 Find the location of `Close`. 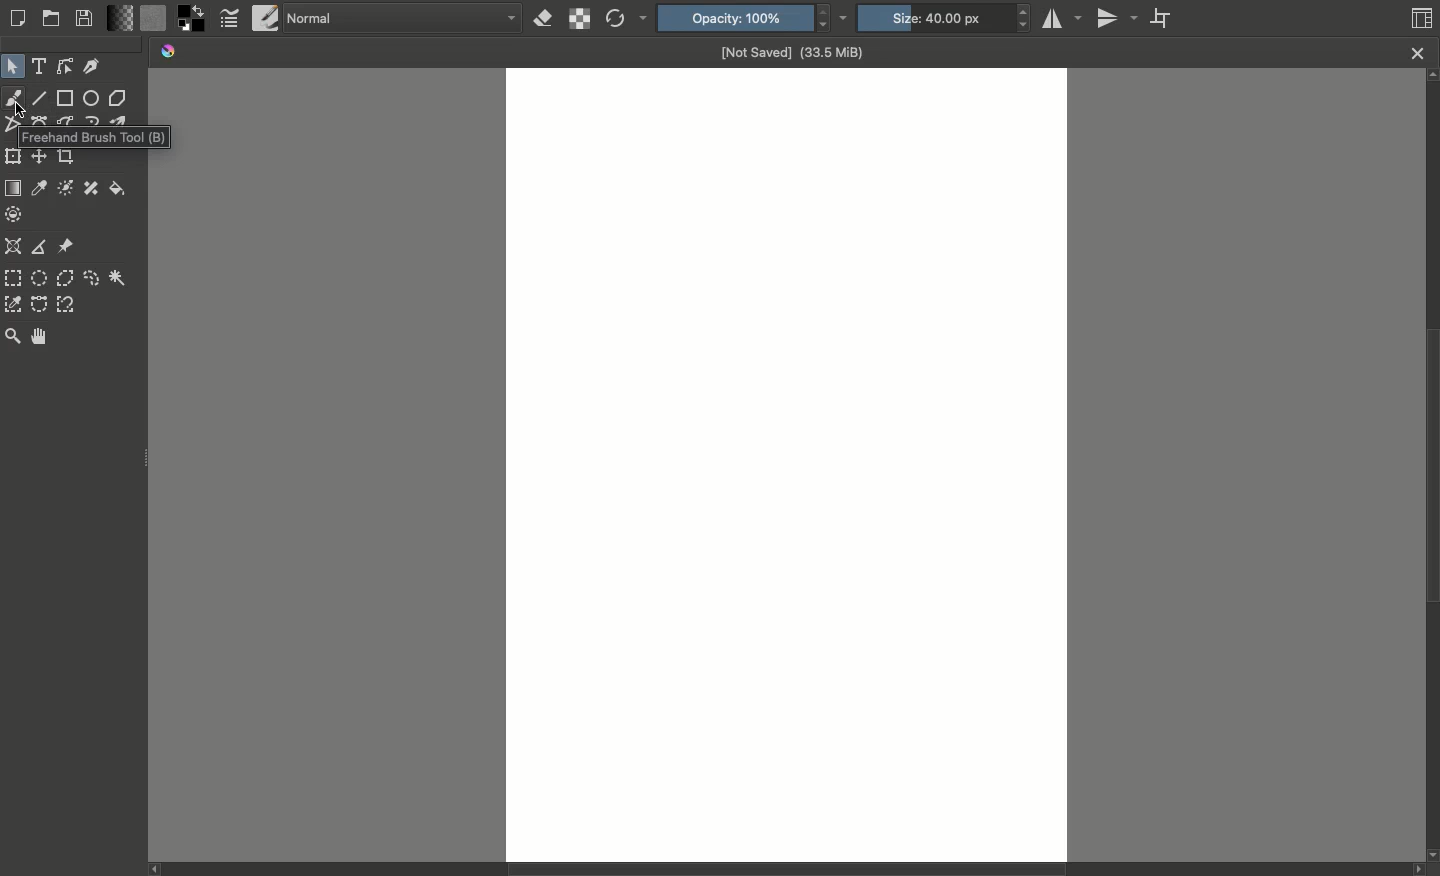

Close is located at coordinates (1417, 53).